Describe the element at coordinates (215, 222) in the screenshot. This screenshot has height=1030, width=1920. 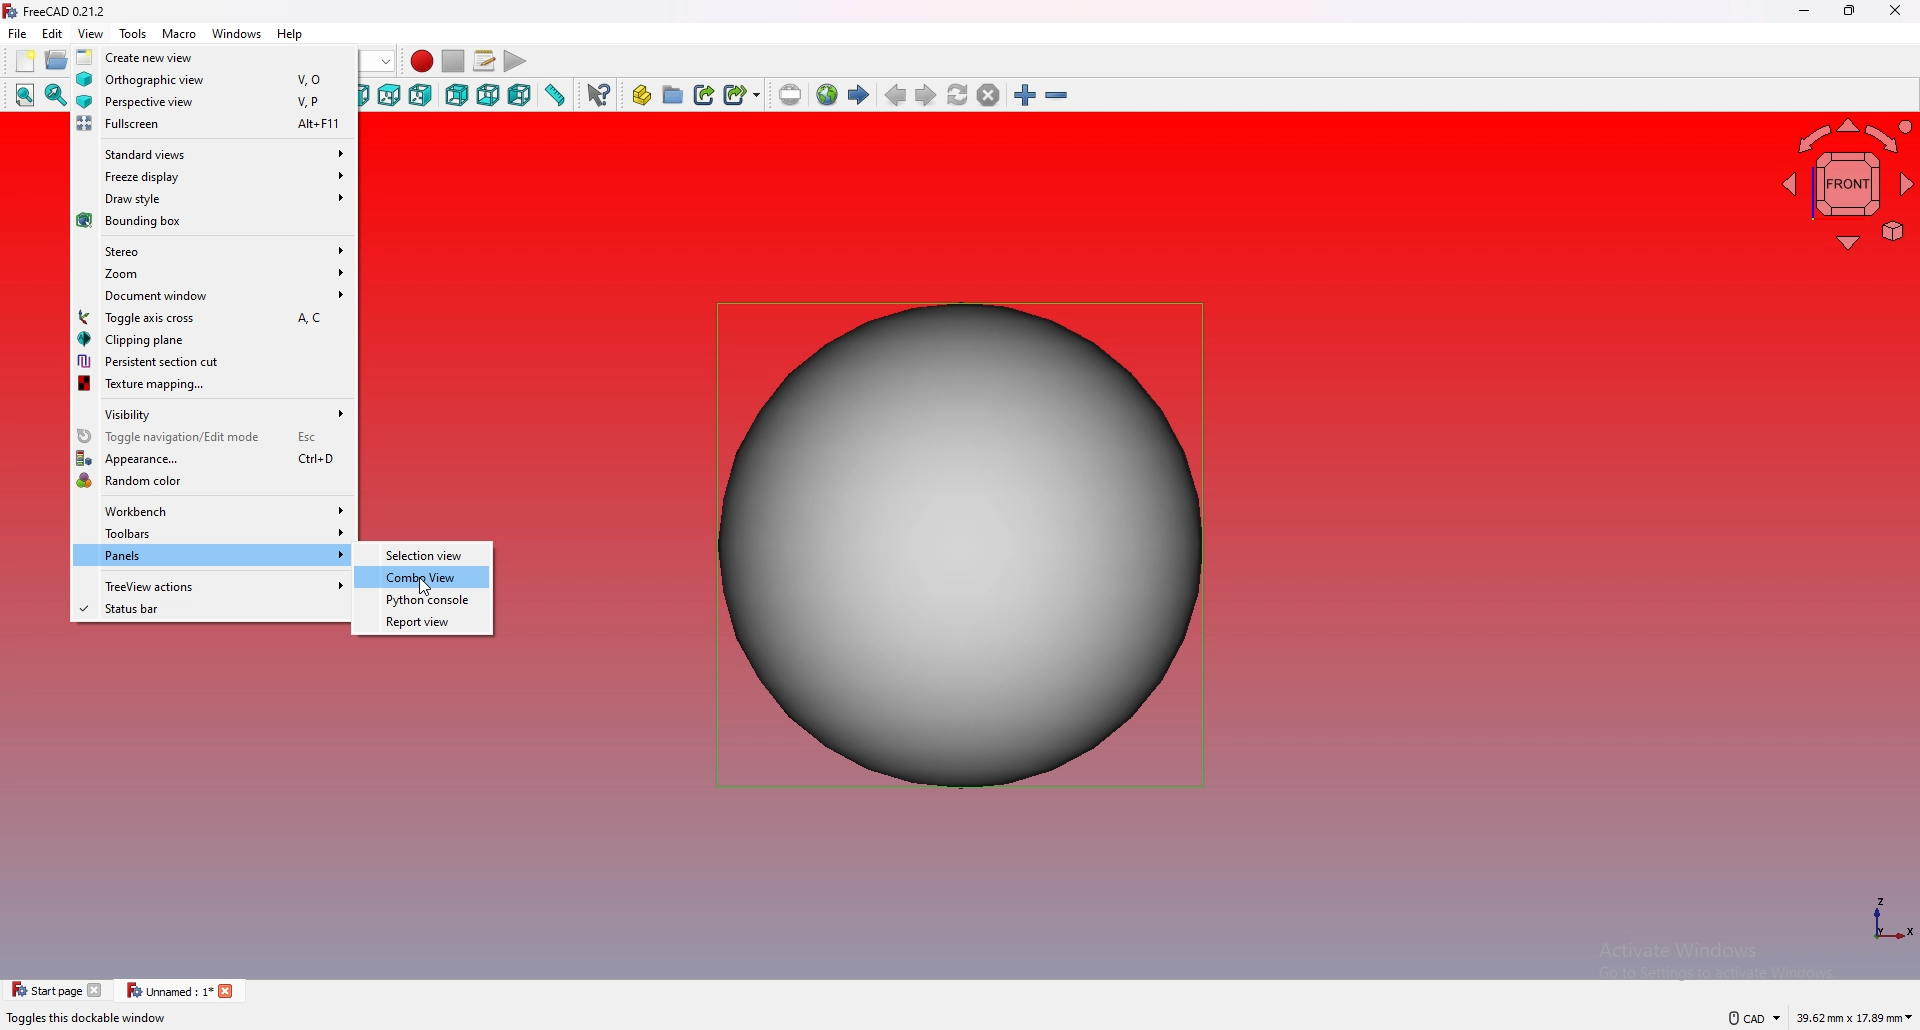
I see `bounding box` at that location.